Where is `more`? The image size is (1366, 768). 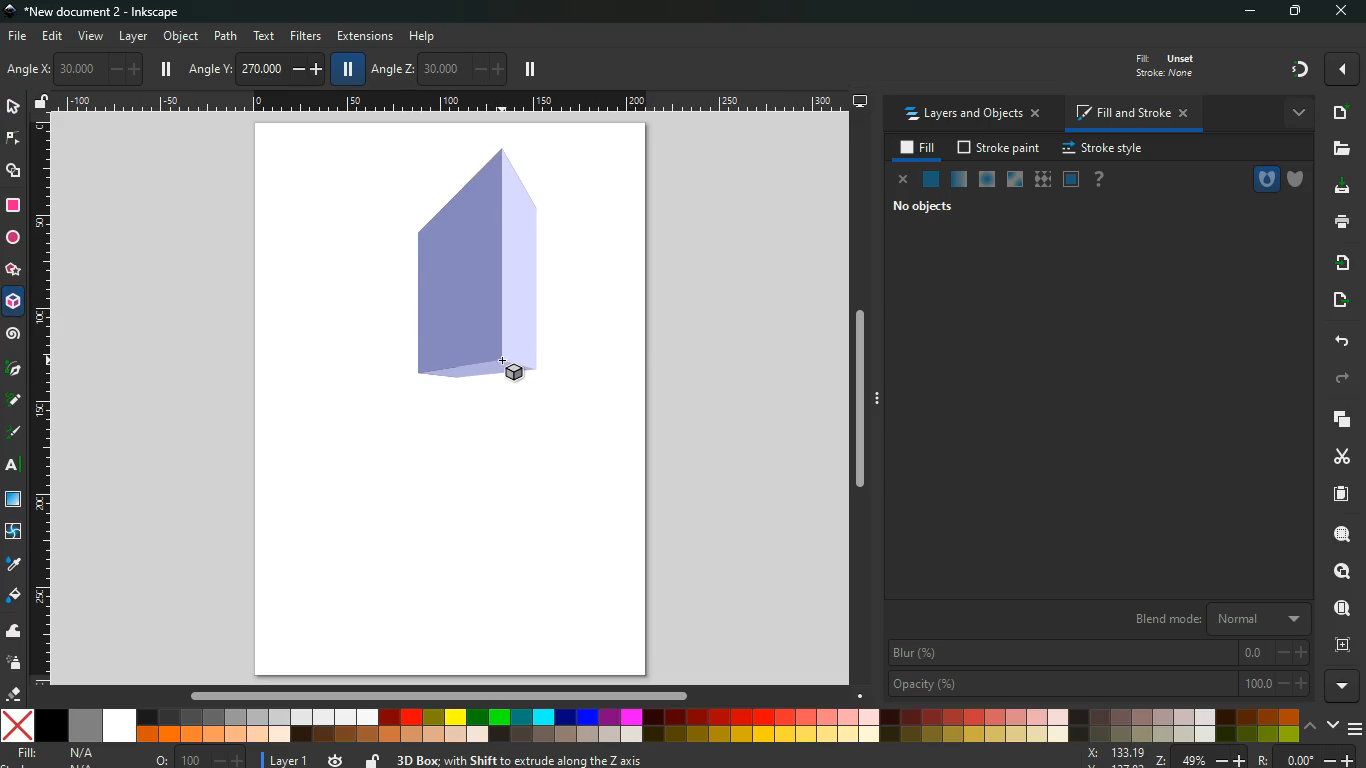 more is located at coordinates (1296, 112).